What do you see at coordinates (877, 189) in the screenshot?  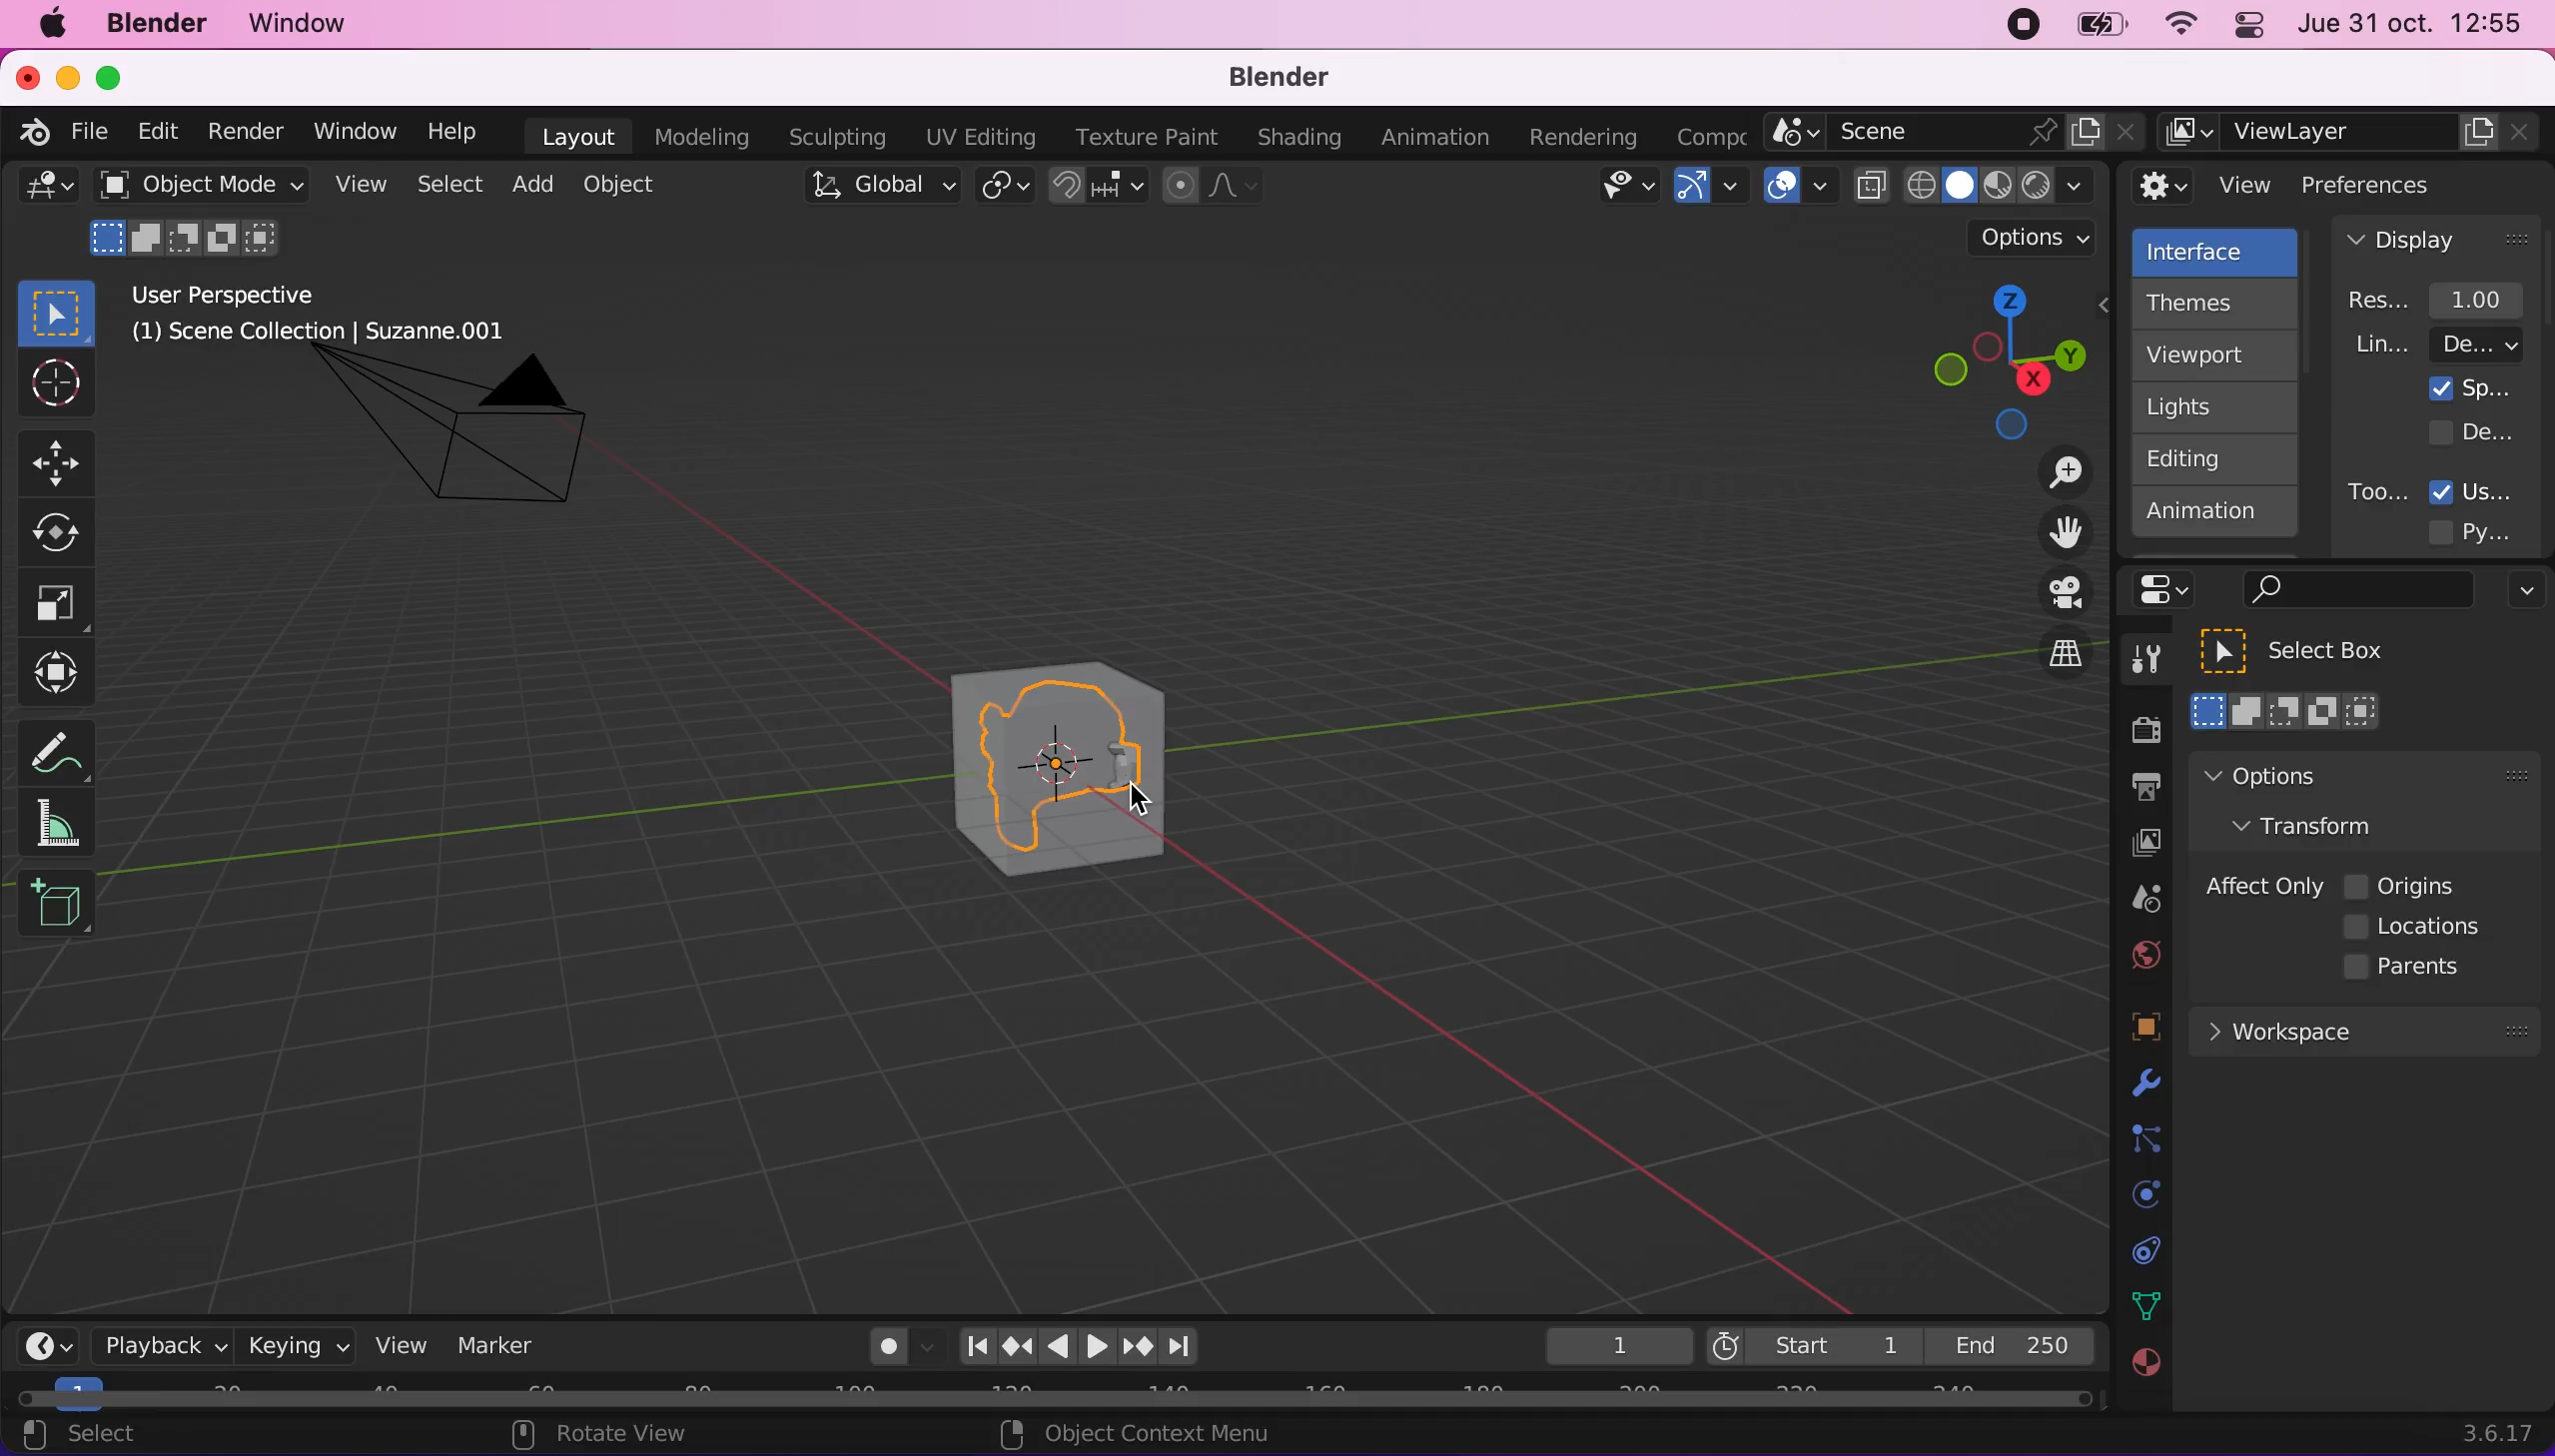 I see `global` at bounding box center [877, 189].